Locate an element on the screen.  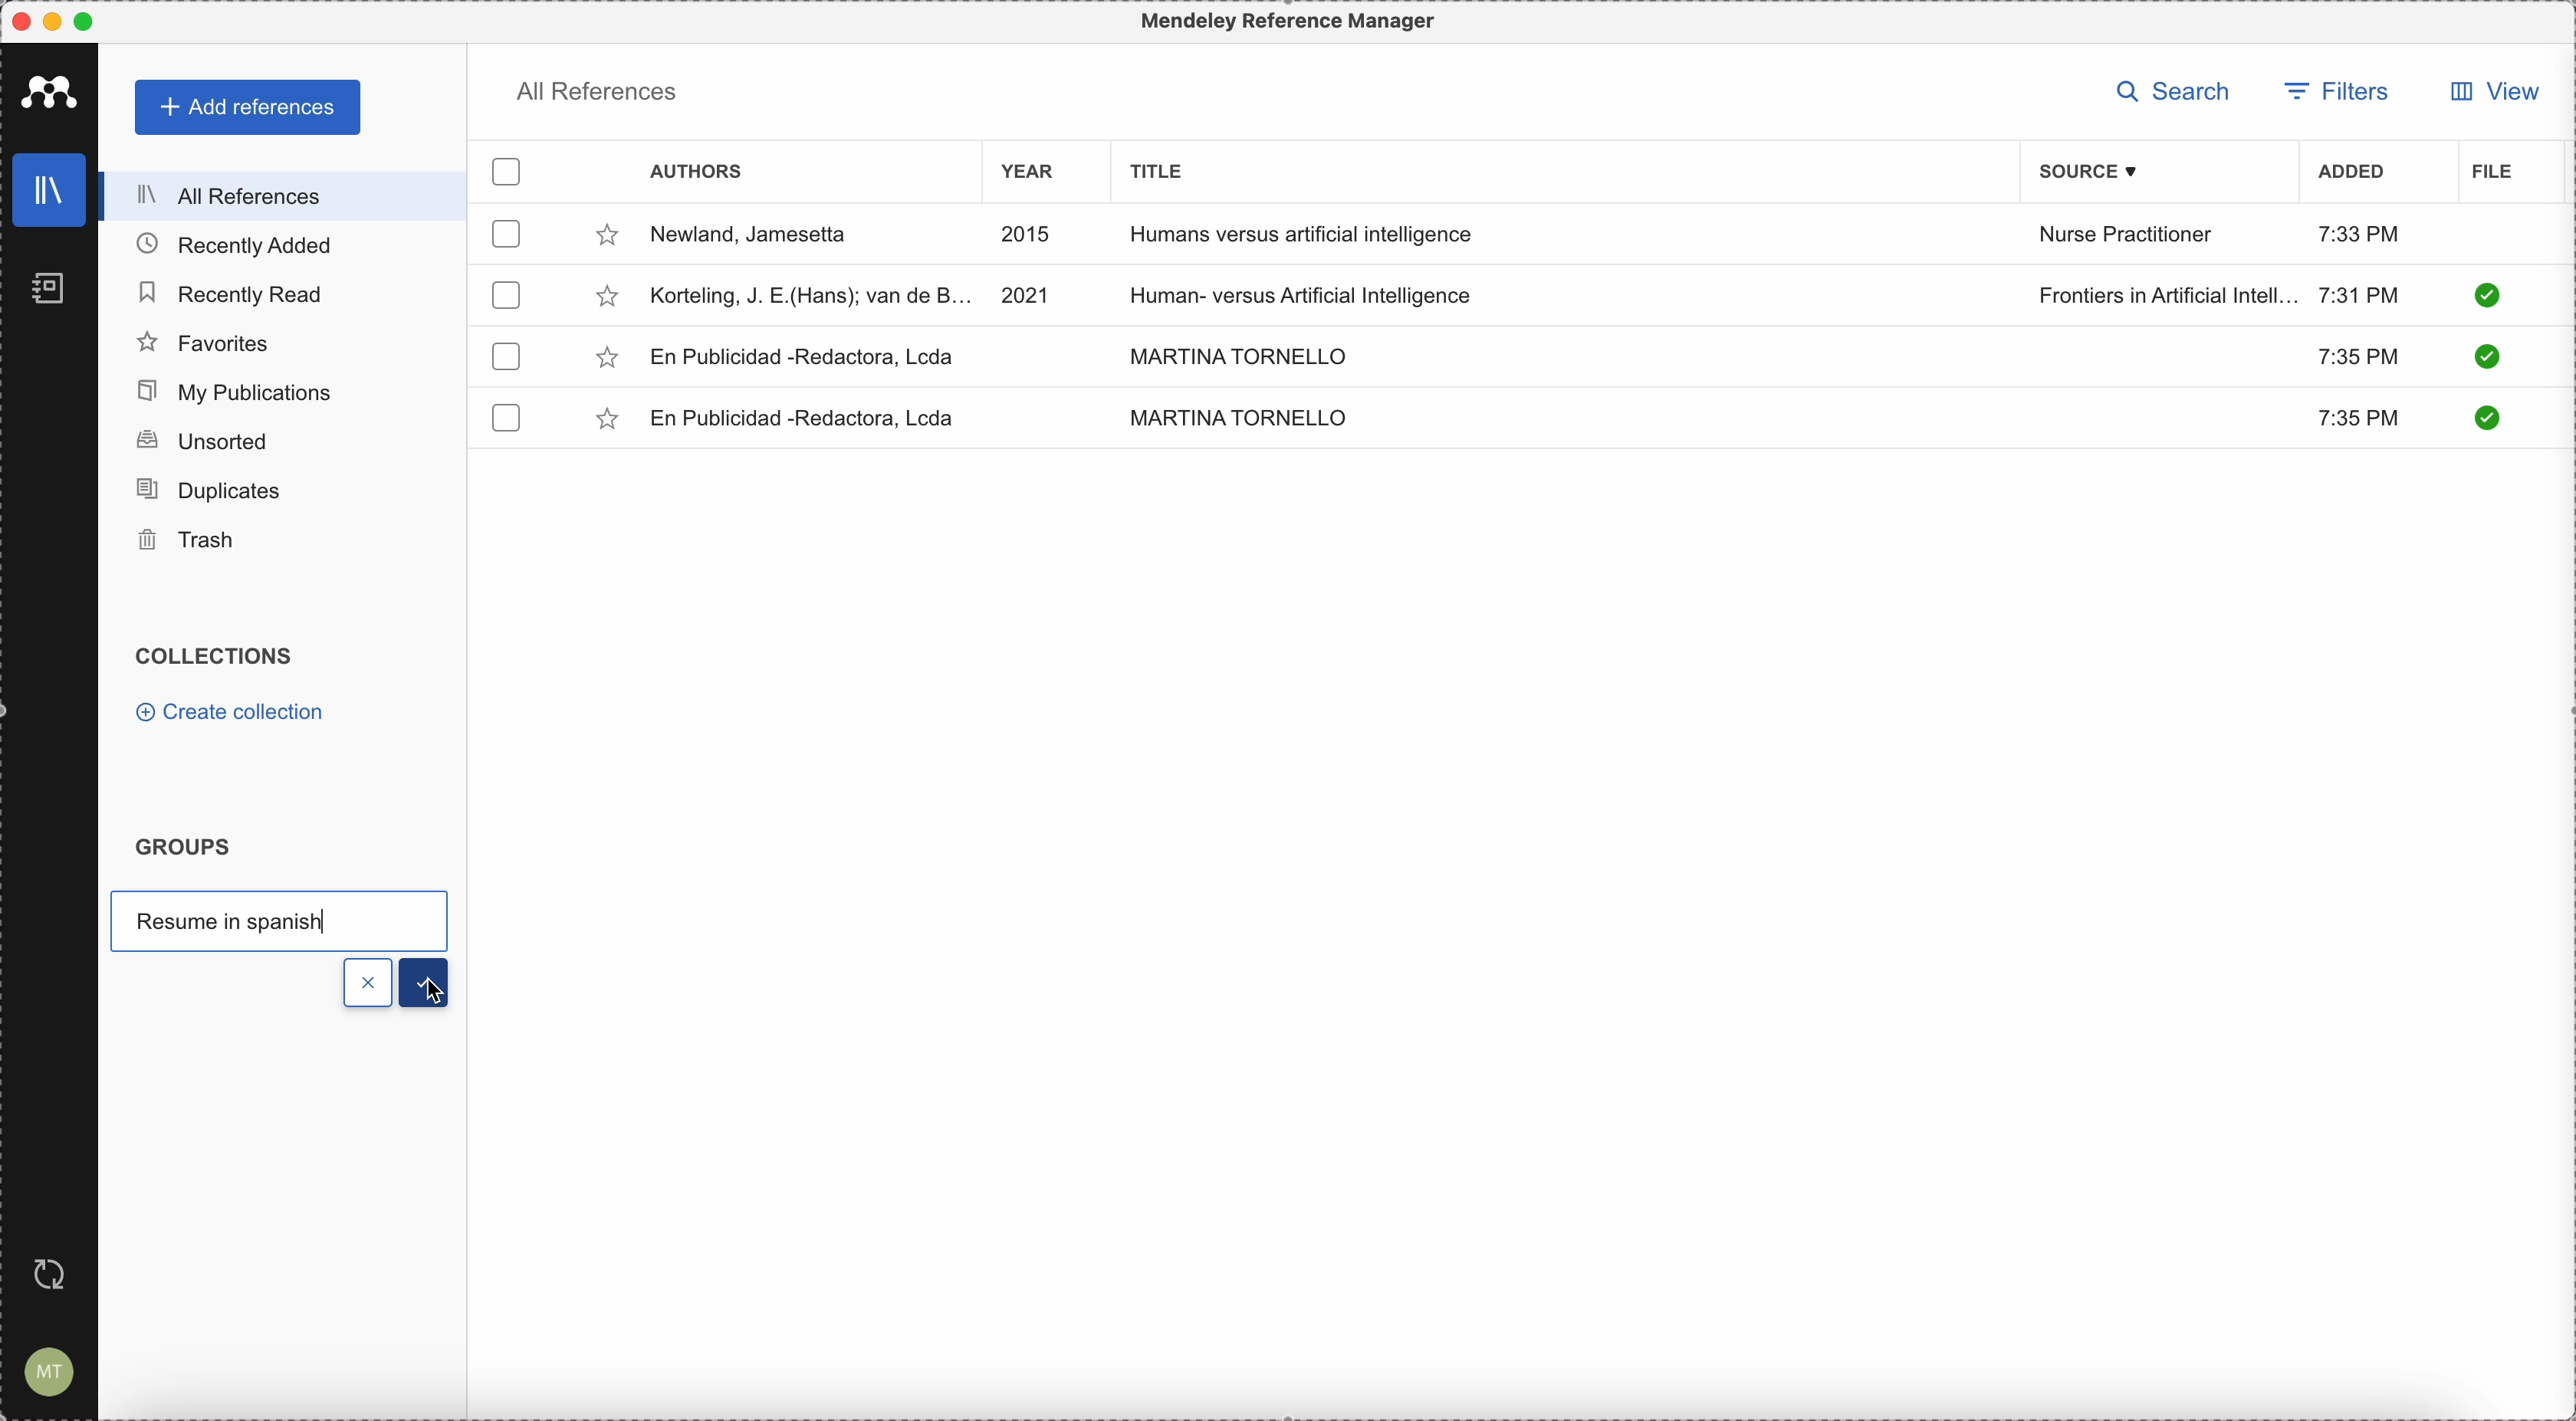
7:35 PM is located at coordinates (2356, 354).